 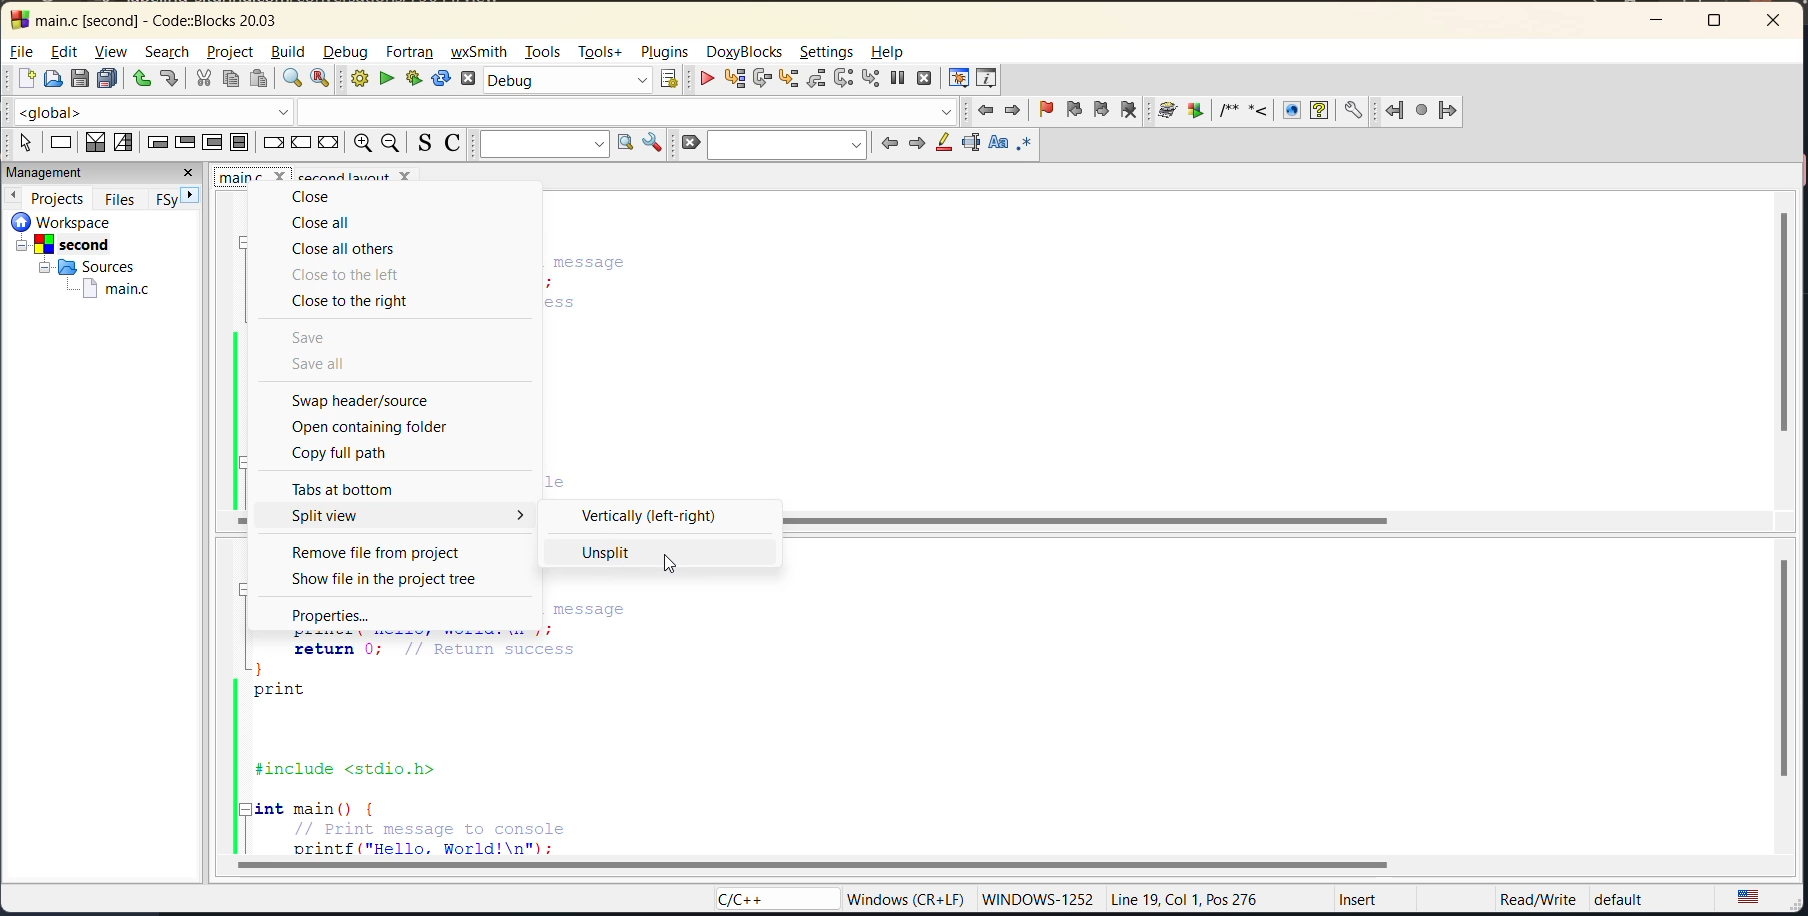 I want to click on jump back, so click(x=988, y=111).